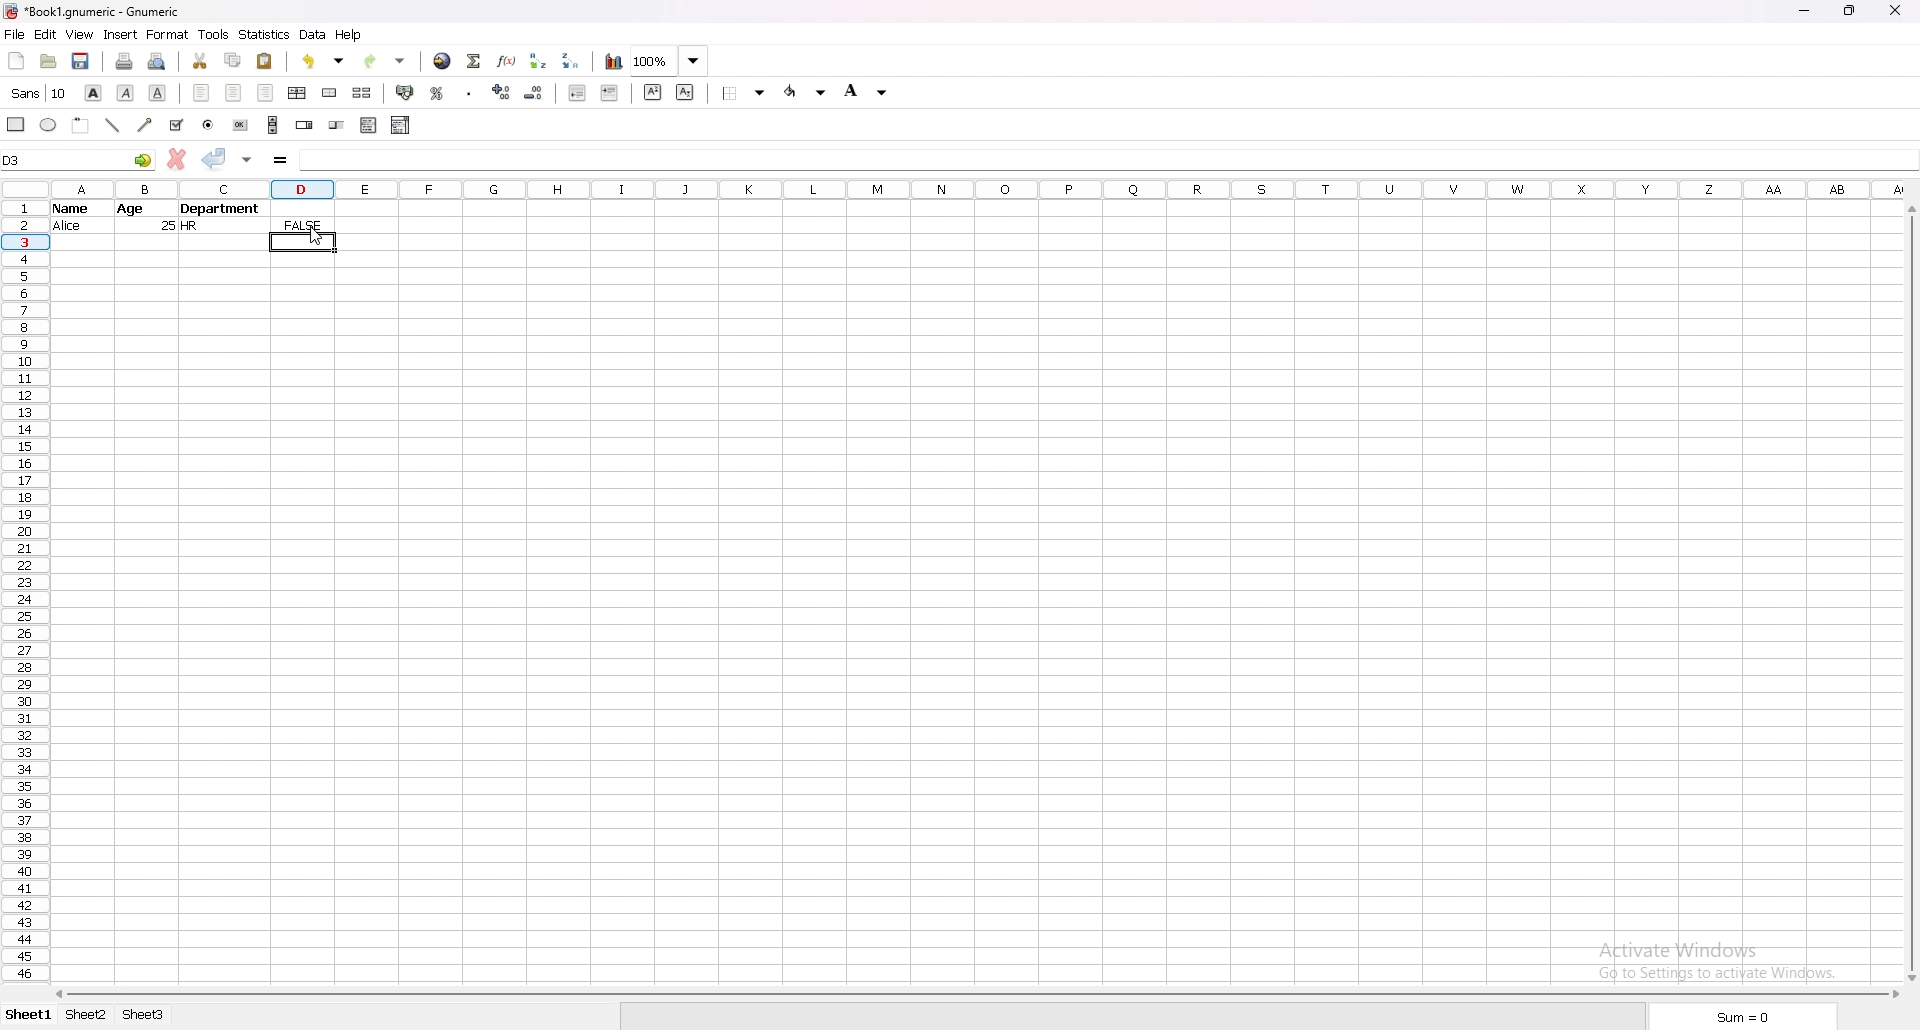 This screenshot has height=1030, width=1920. What do you see at coordinates (313, 236) in the screenshot?
I see `cursor` at bounding box center [313, 236].